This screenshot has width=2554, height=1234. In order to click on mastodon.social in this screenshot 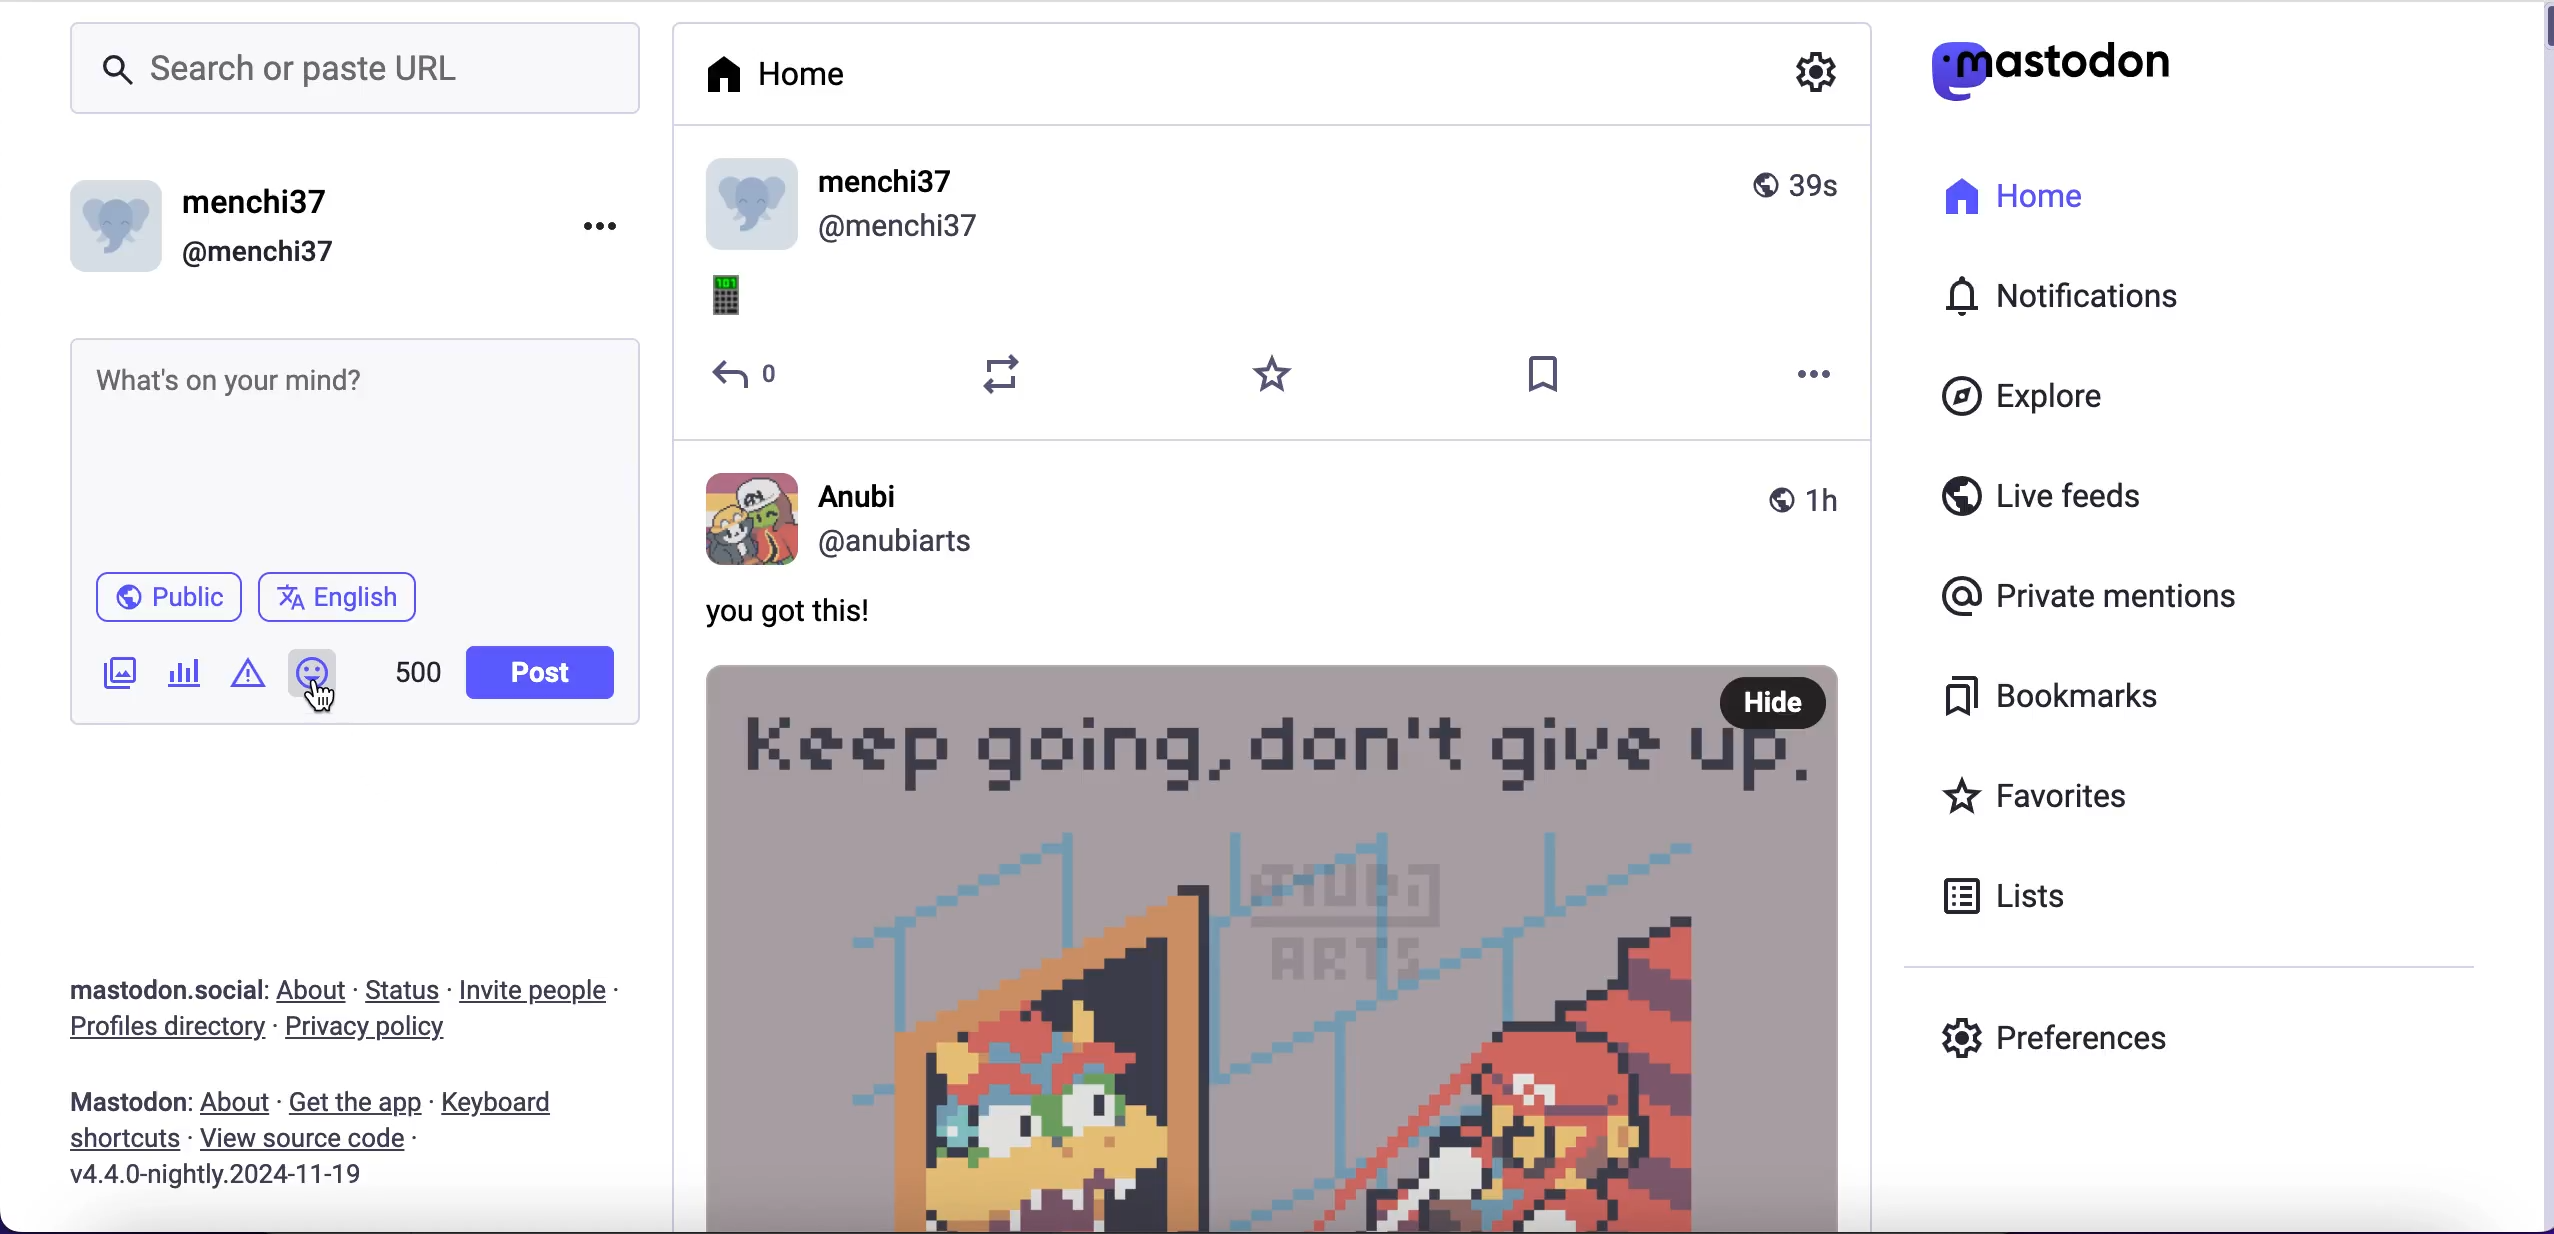, I will do `click(163, 991)`.